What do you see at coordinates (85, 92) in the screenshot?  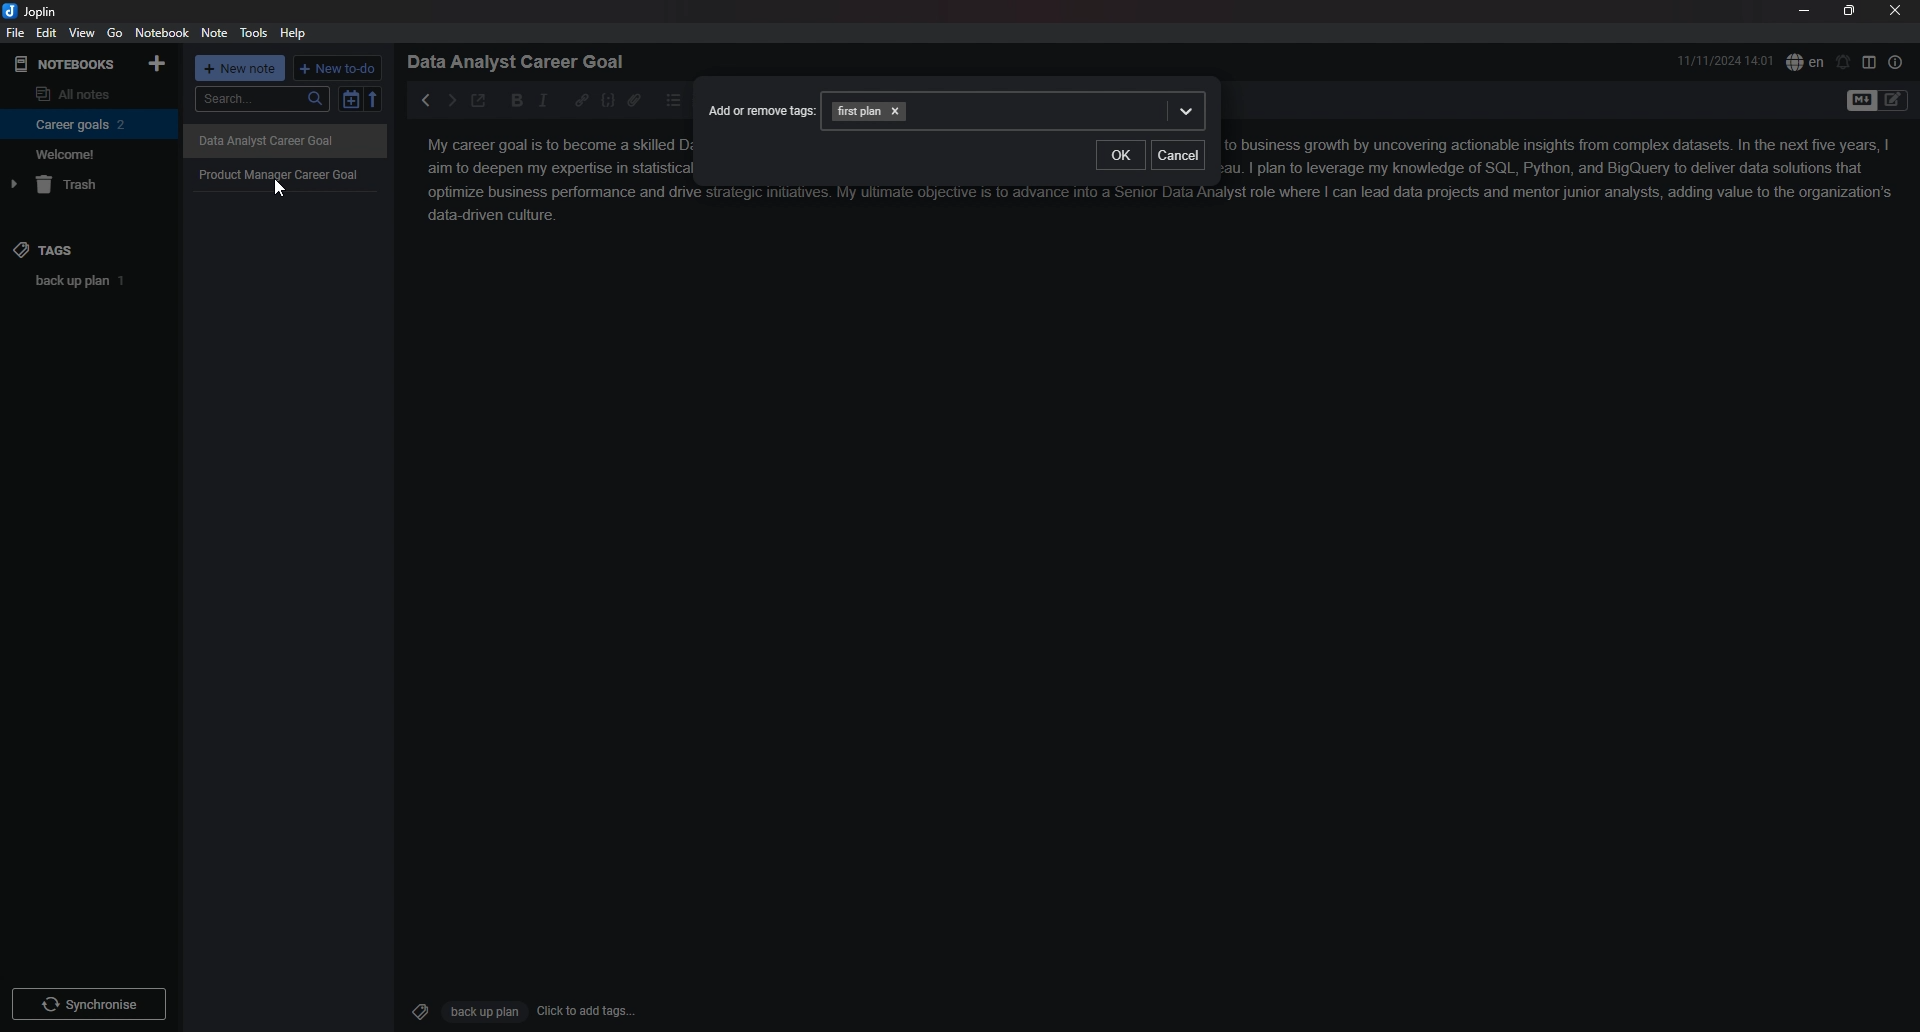 I see `all notes` at bounding box center [85, 92].